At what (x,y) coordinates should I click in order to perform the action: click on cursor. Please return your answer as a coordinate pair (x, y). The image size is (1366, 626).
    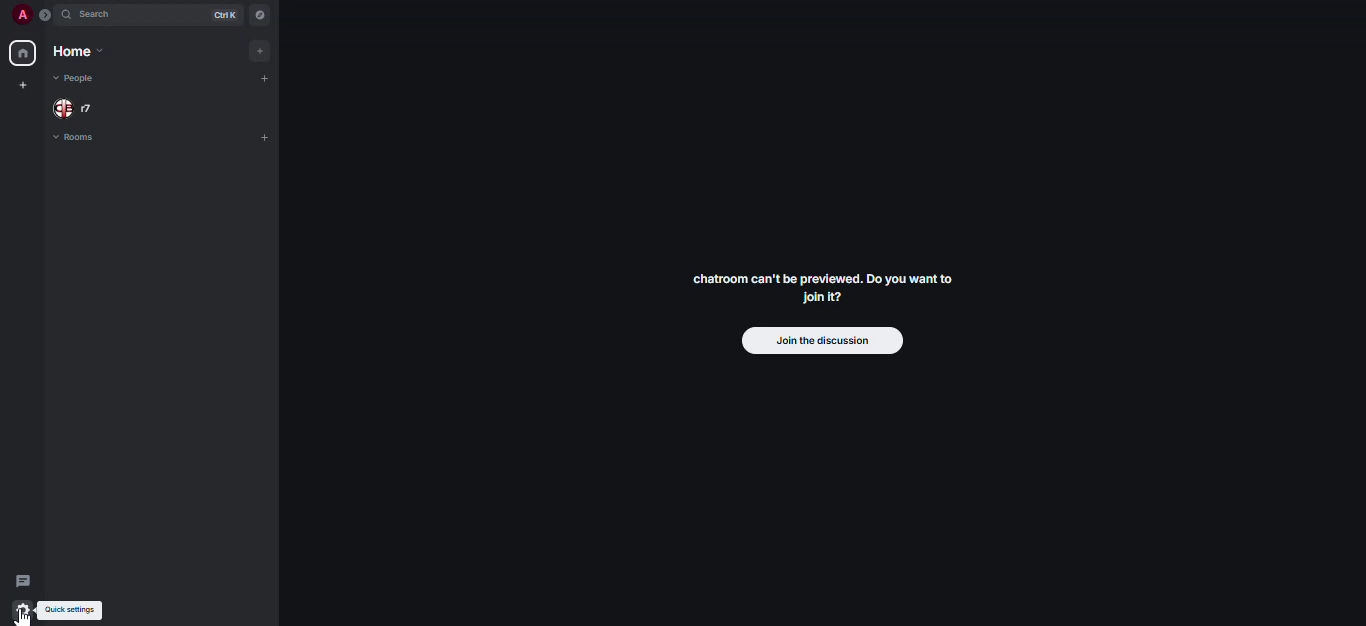
    Looking at the image, I should click on (22, 610).